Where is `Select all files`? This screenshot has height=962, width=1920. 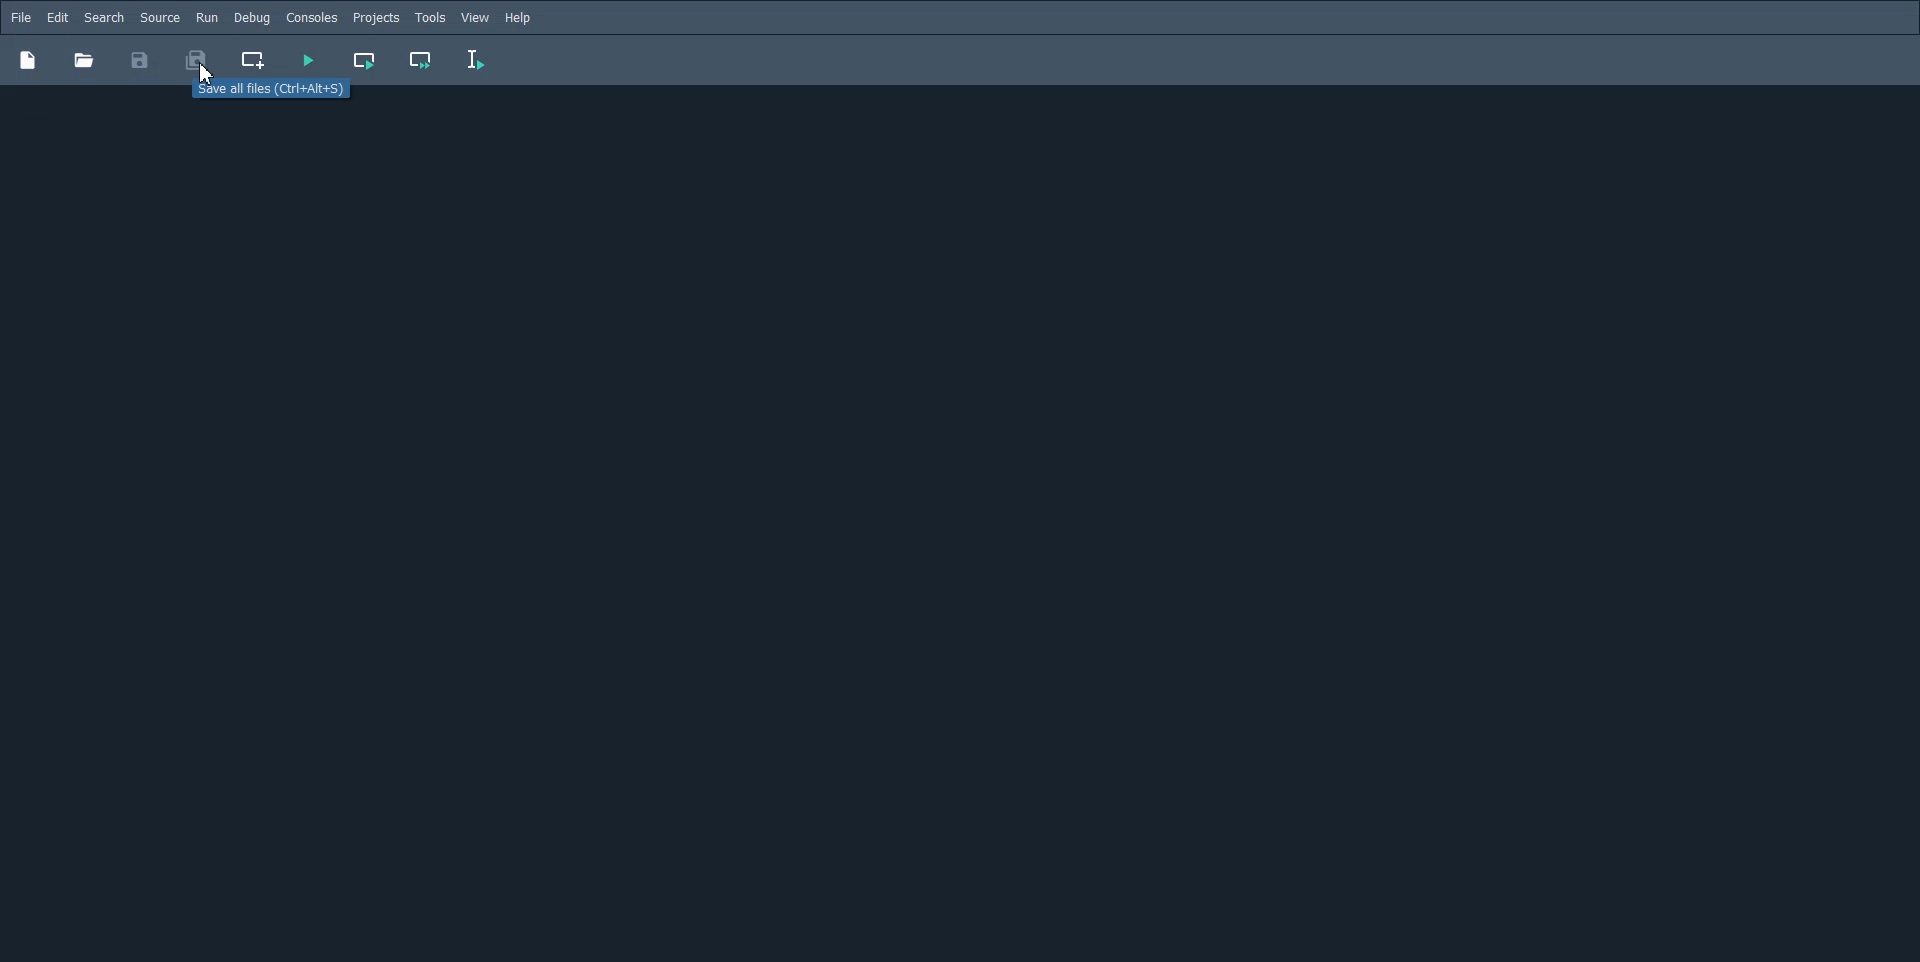
Select all files is located at coordinates (272, 91).